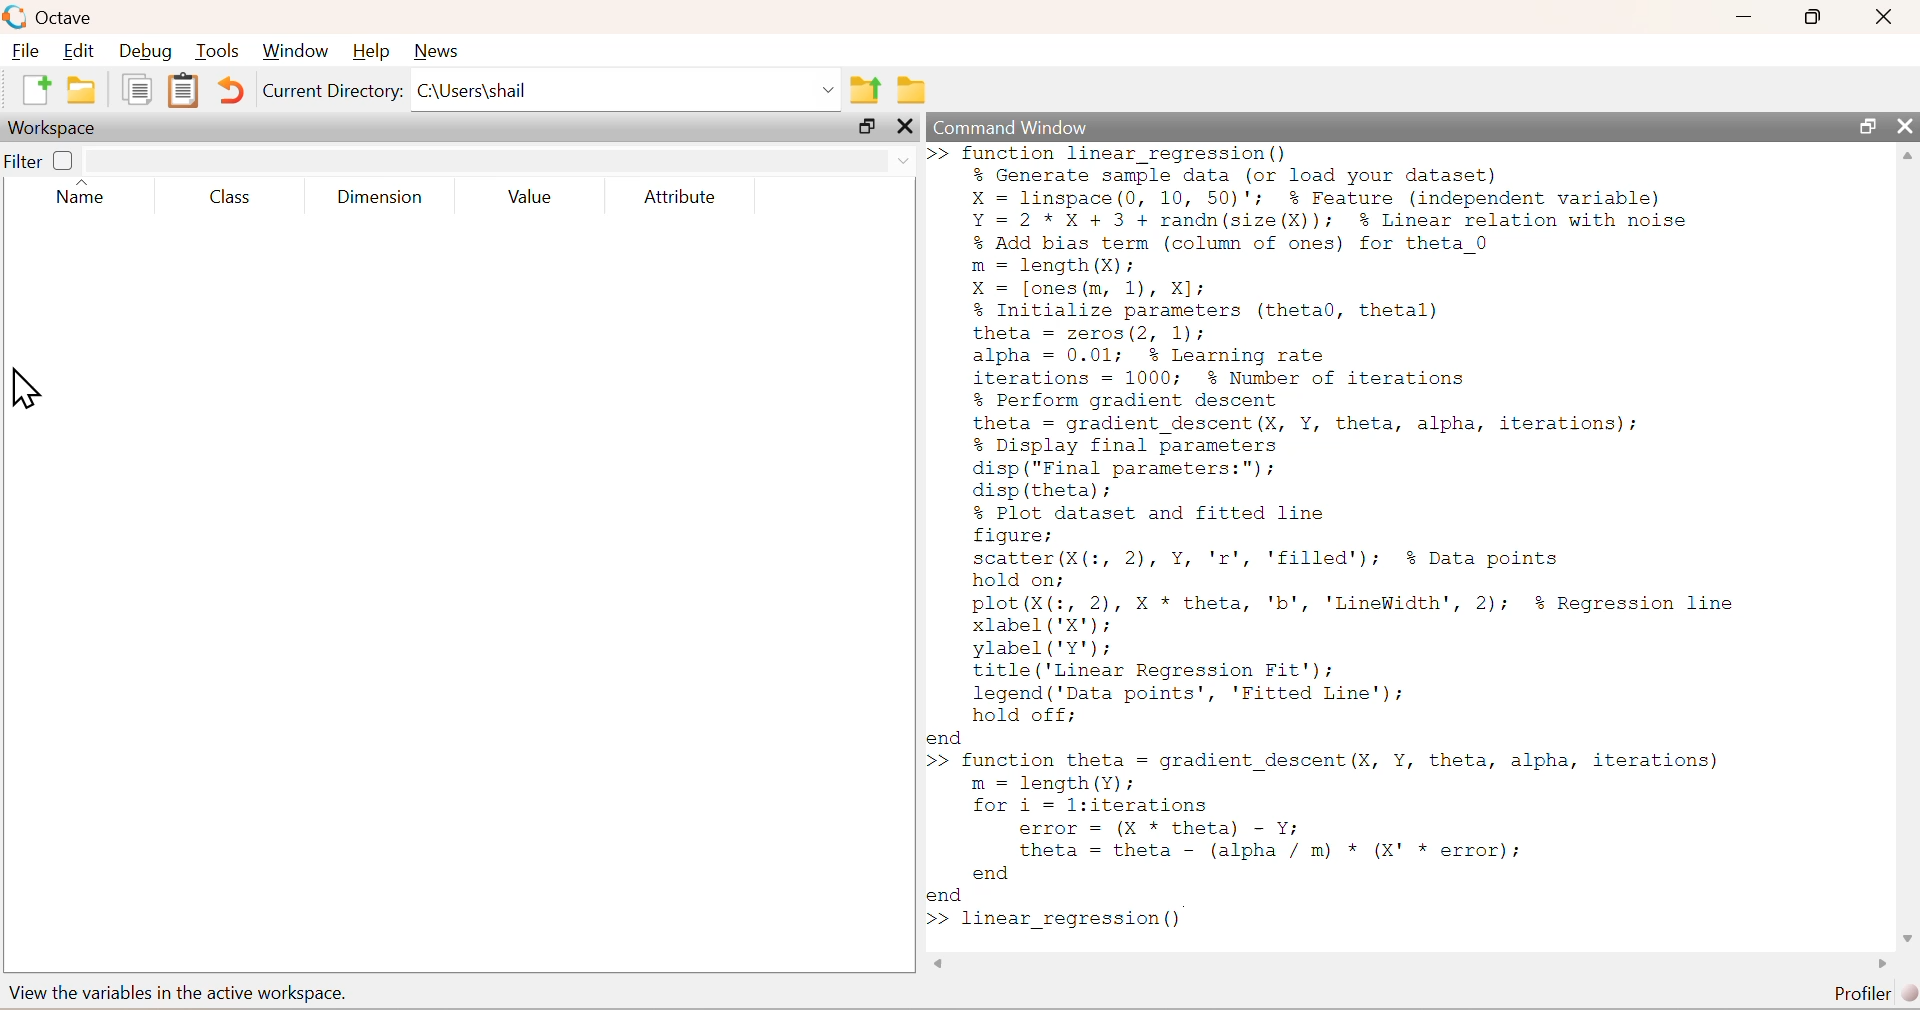 The width and height of the screenshot is (1920, 1010). What do you see at coordinates (231, 198) in the screenshot?
I see `Class` at bounding box center [231, 198].